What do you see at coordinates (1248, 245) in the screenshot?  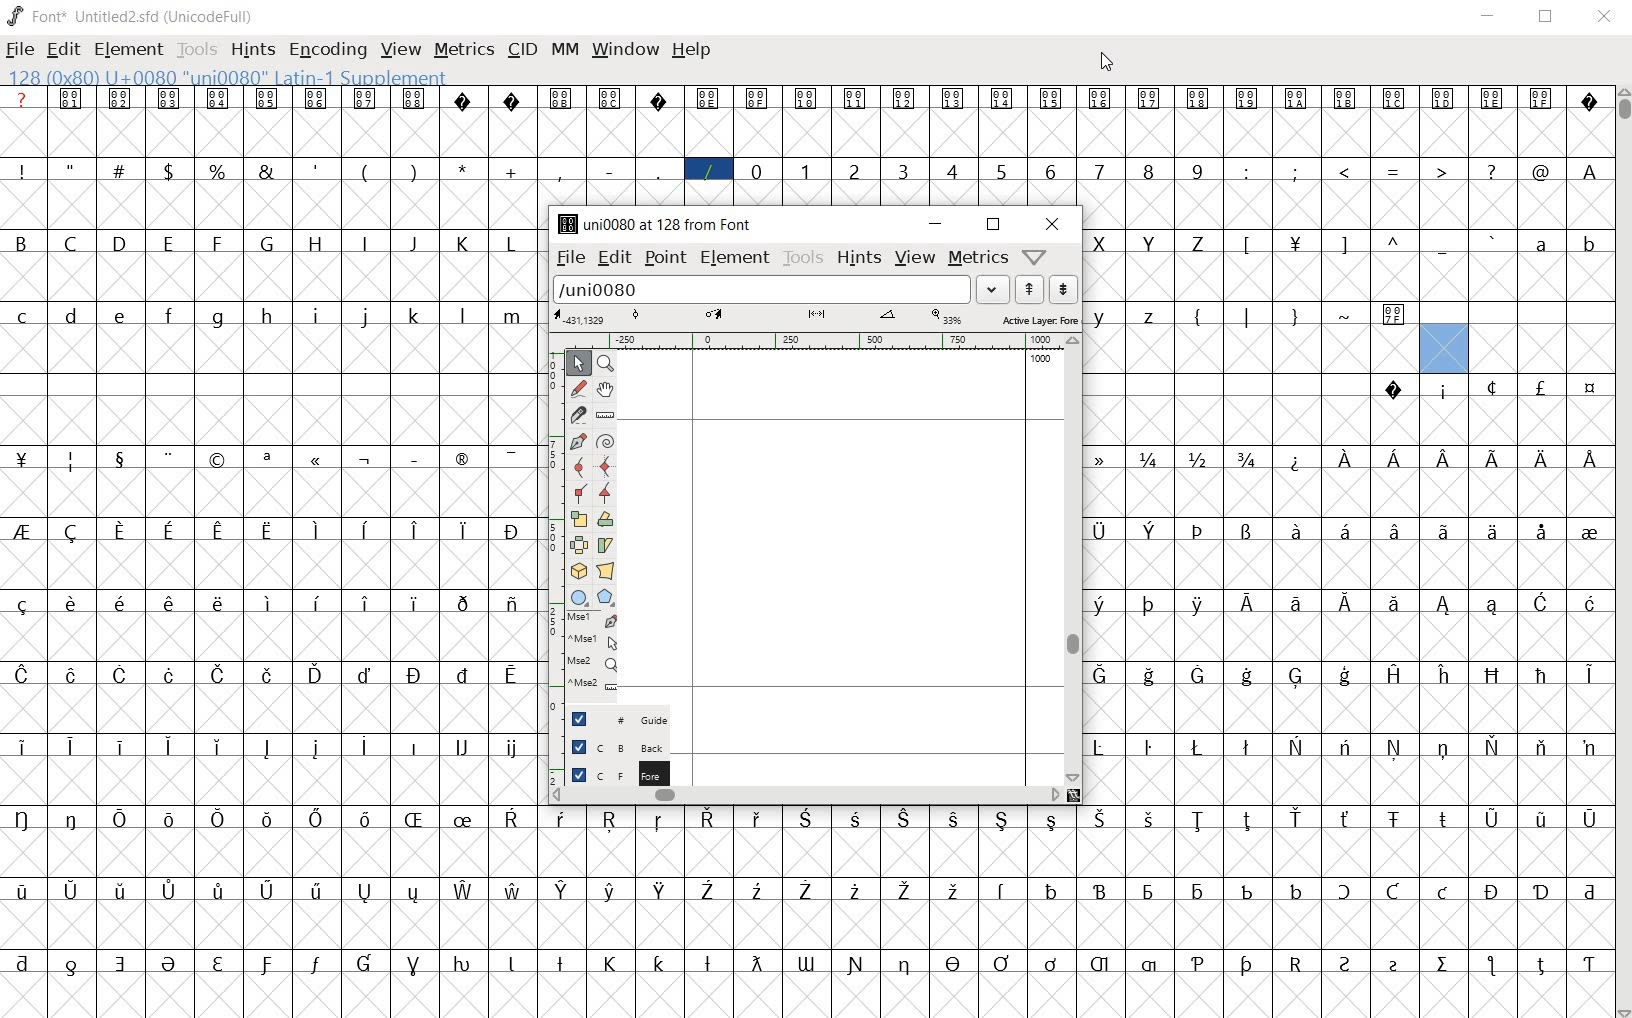 I see `glyph` at bounding box center [1248, 245].